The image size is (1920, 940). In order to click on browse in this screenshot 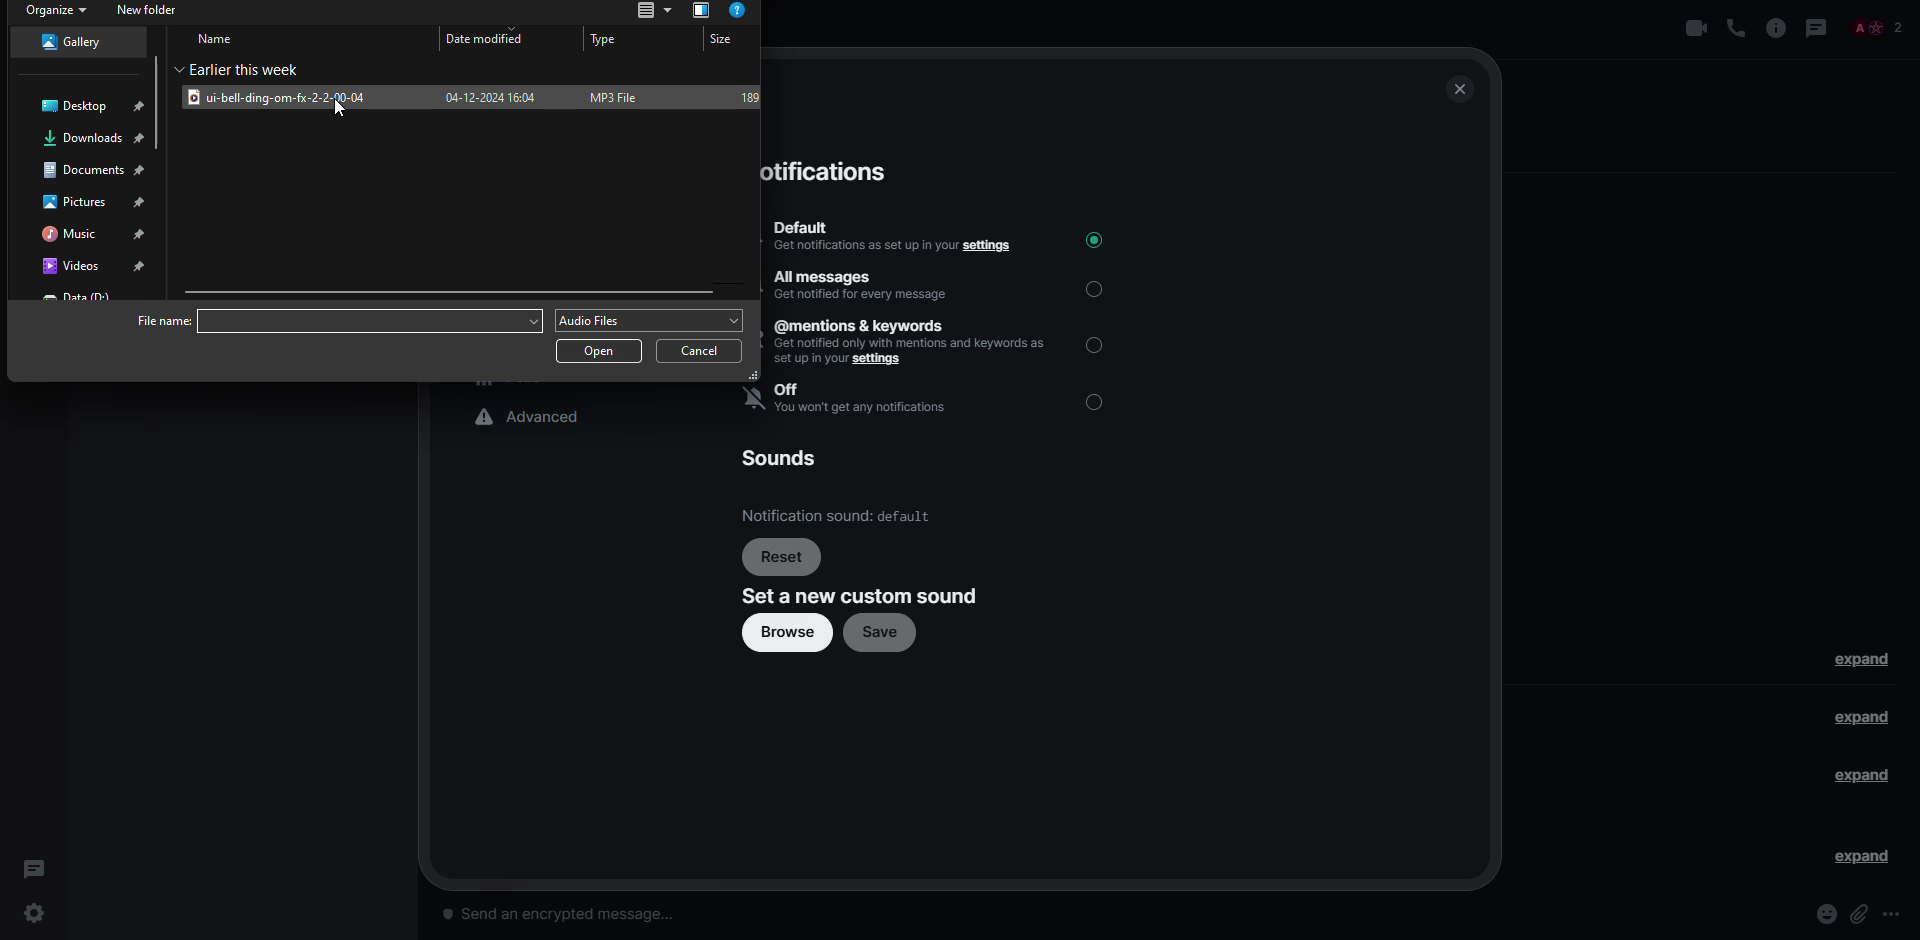, I will do `click(789, 632)`.